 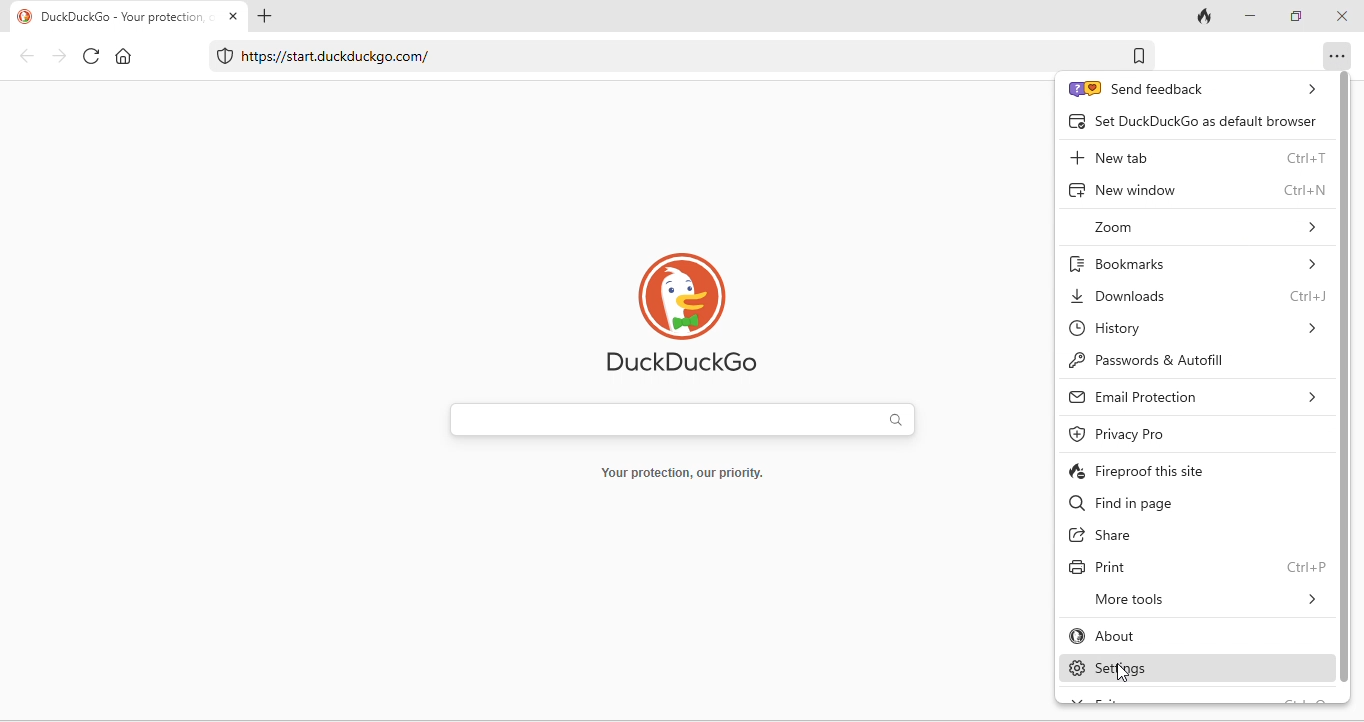 I want to click on clear cache and all data, so click(x=1206, y=16).